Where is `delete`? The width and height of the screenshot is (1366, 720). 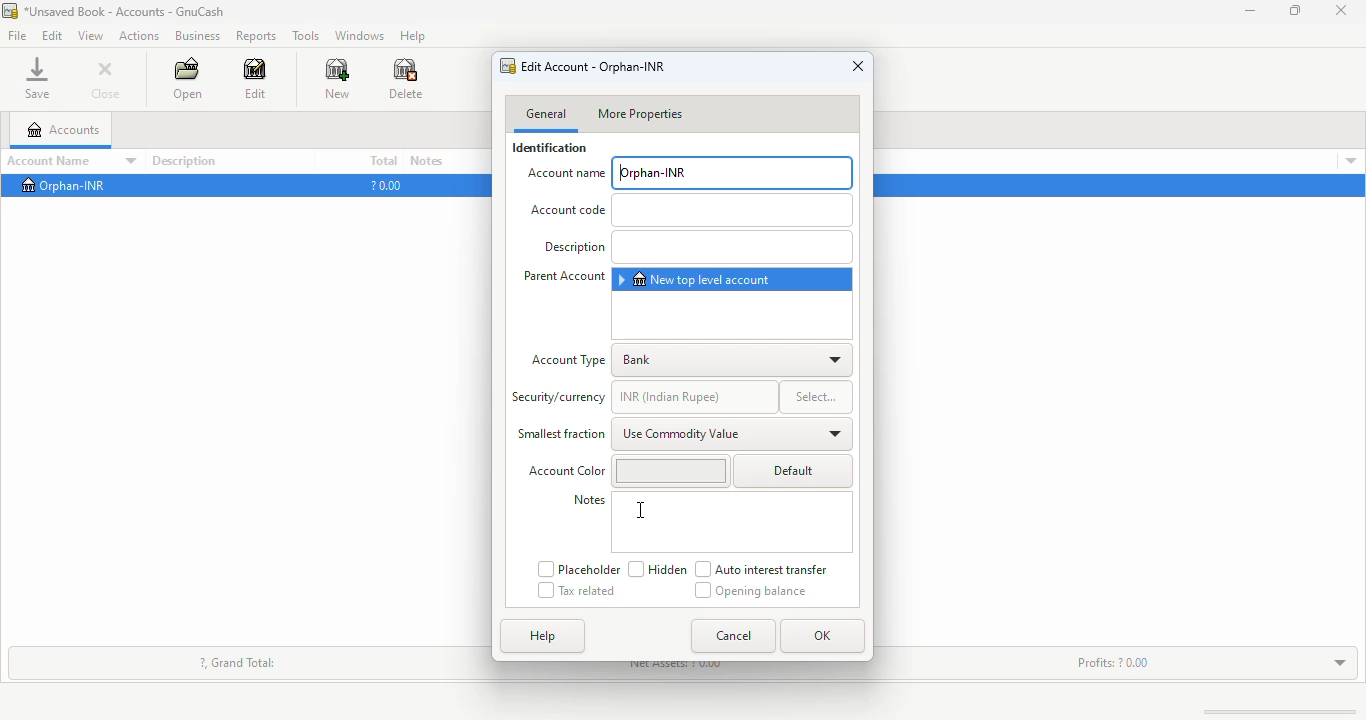 delete is located at coordinates (406, 78).